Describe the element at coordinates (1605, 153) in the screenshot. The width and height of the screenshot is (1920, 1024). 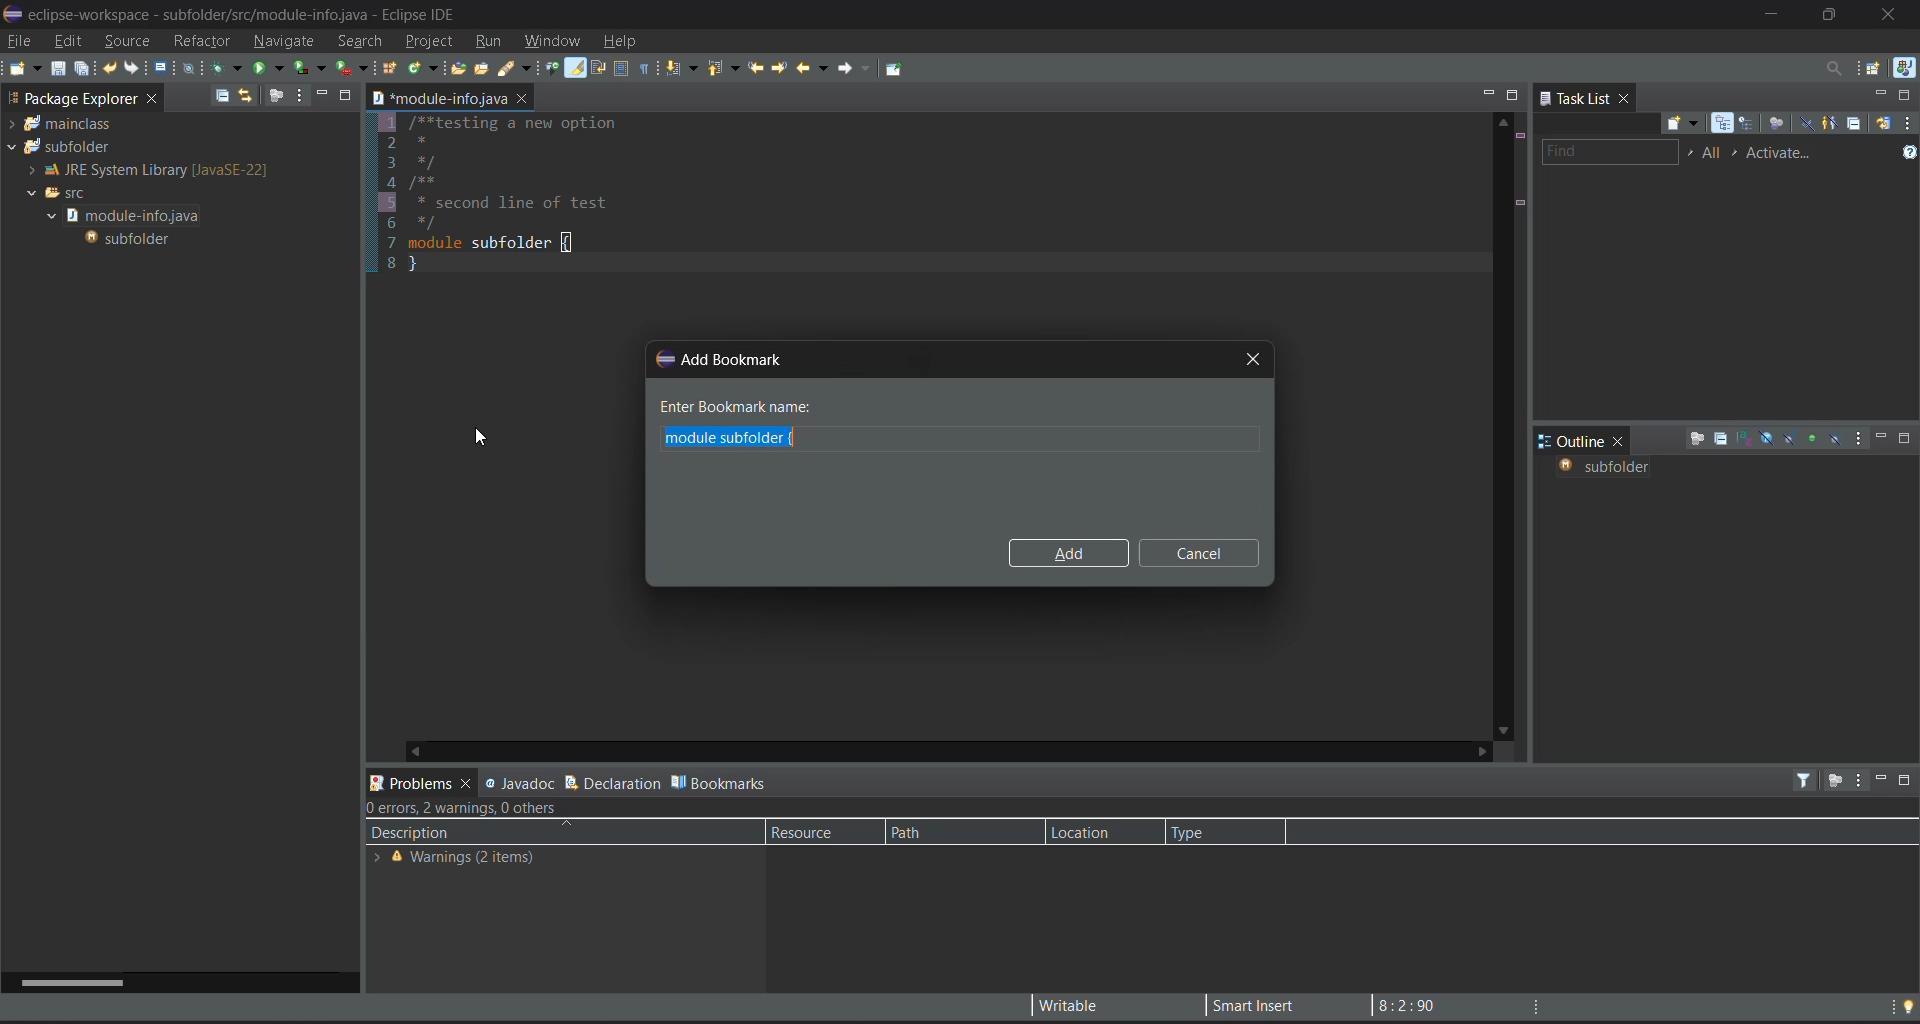
I see `find` at that location.